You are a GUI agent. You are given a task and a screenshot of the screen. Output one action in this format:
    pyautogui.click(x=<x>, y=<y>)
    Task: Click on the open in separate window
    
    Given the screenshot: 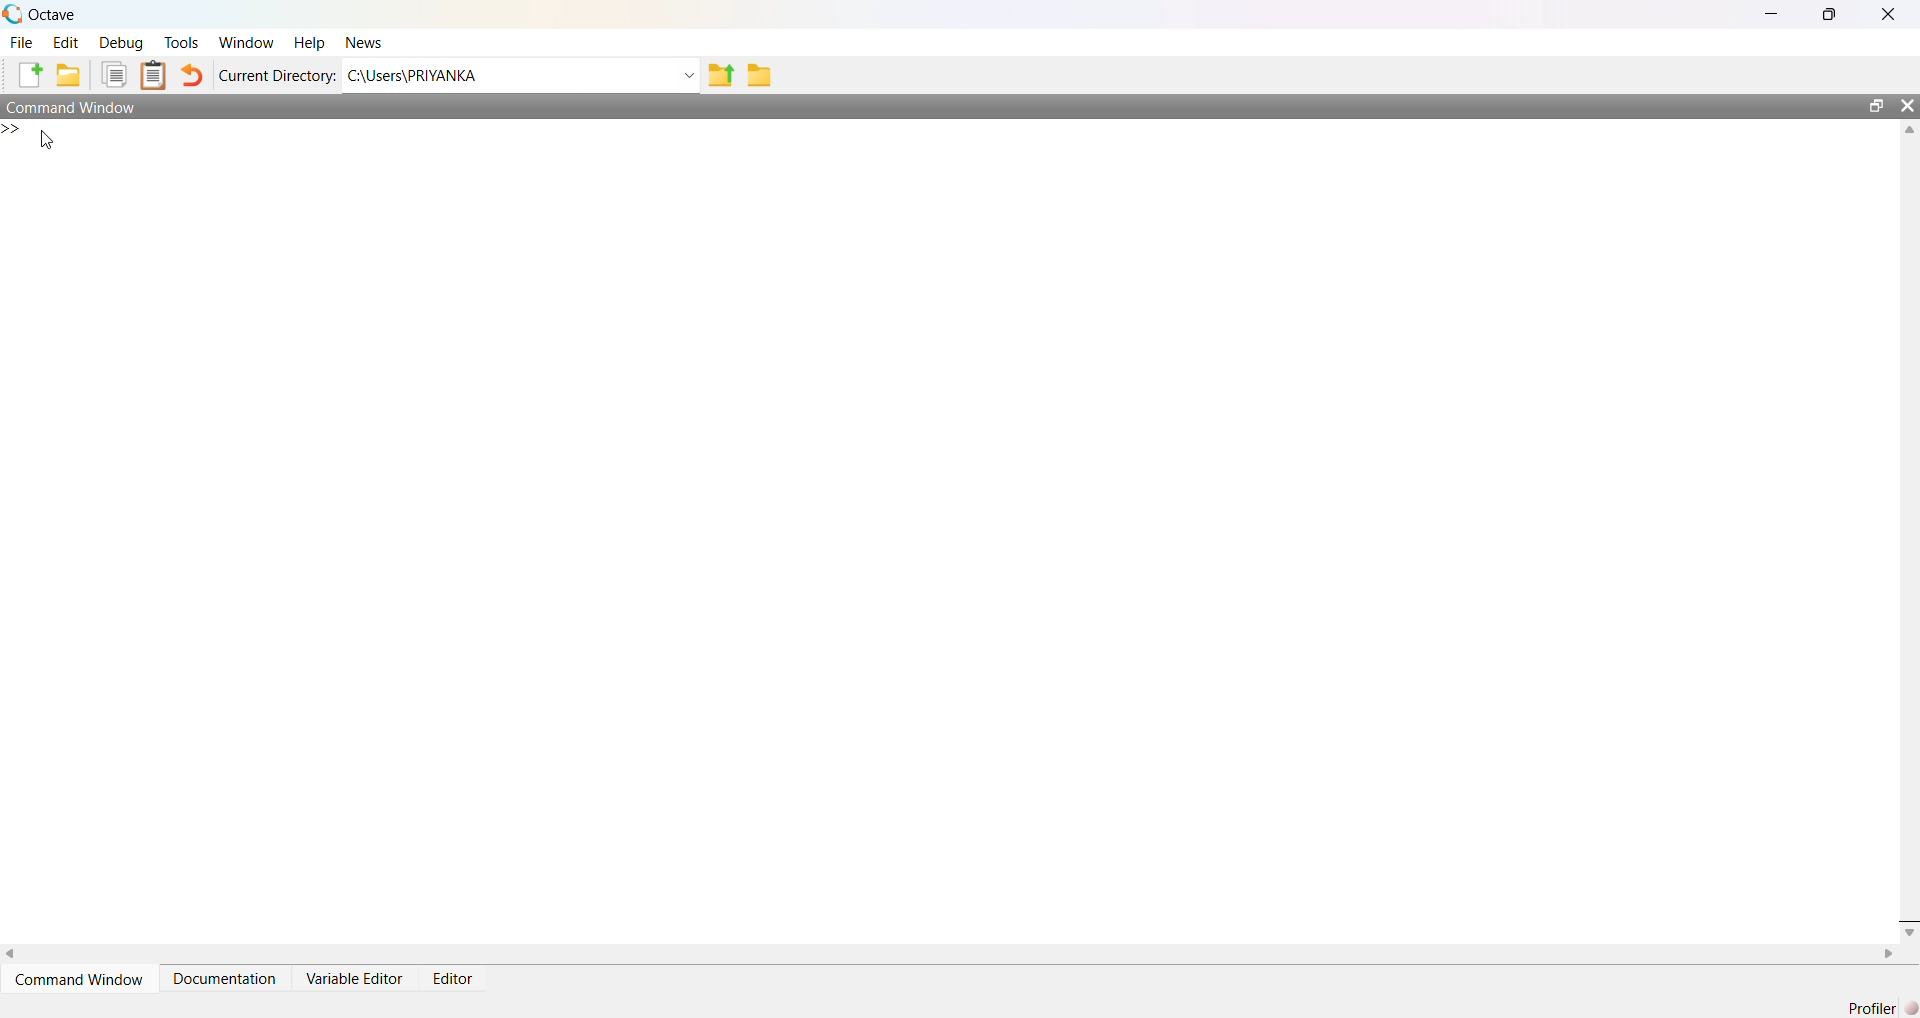 What is the action you would take?
    pyautogui.click(x=1875, y=103)
    